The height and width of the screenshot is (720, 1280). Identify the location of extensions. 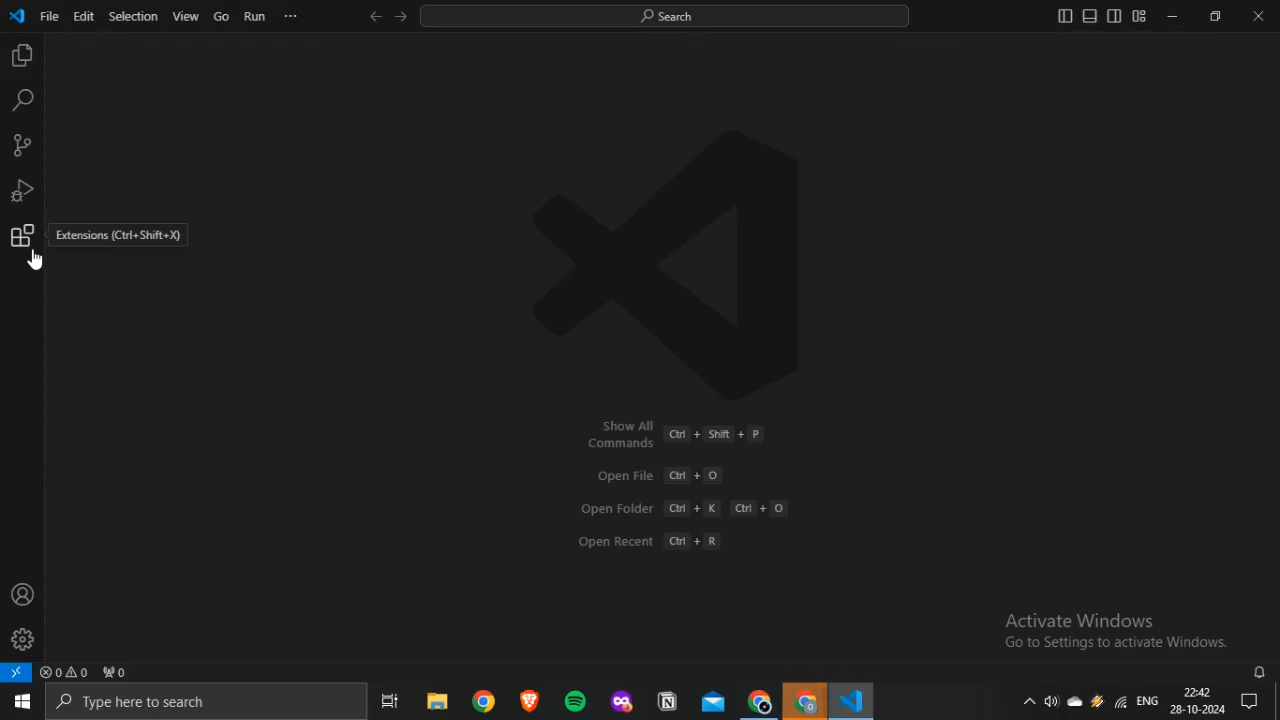
(22, 235).